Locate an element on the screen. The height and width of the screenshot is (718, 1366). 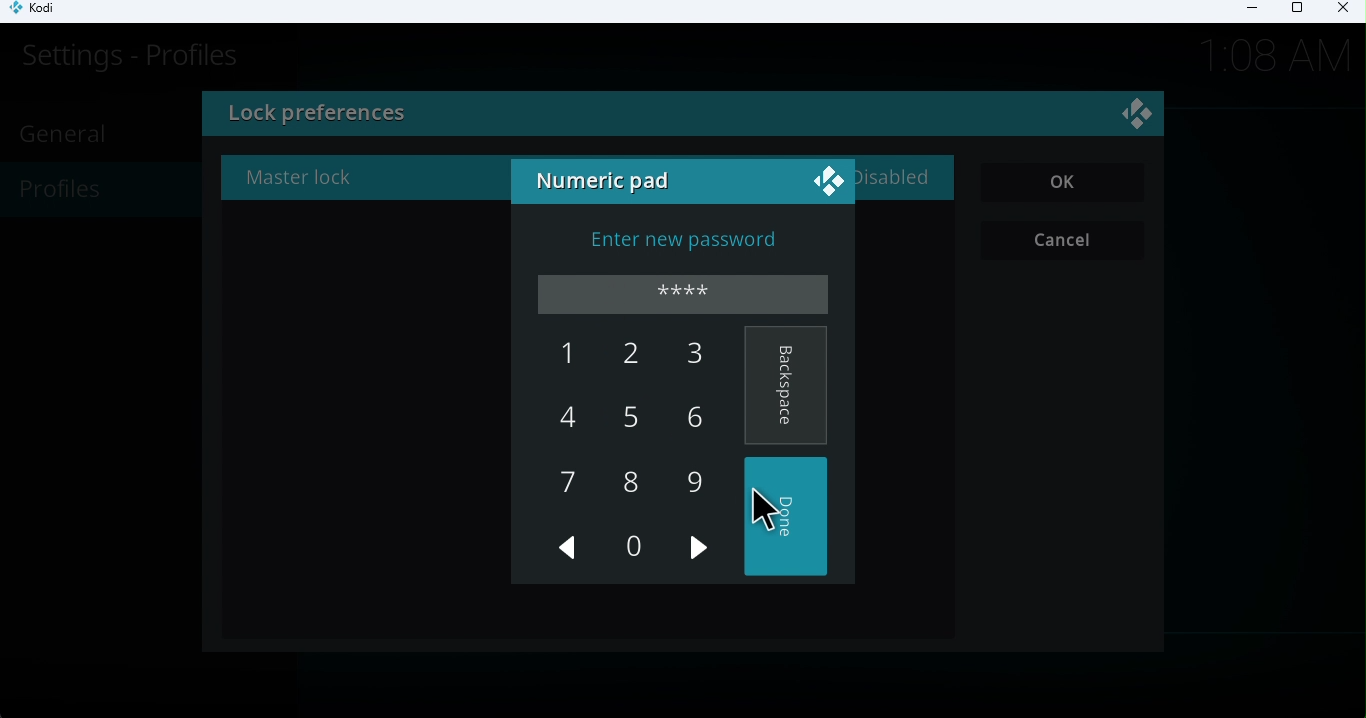
5 is located at coordinates (623, 421).